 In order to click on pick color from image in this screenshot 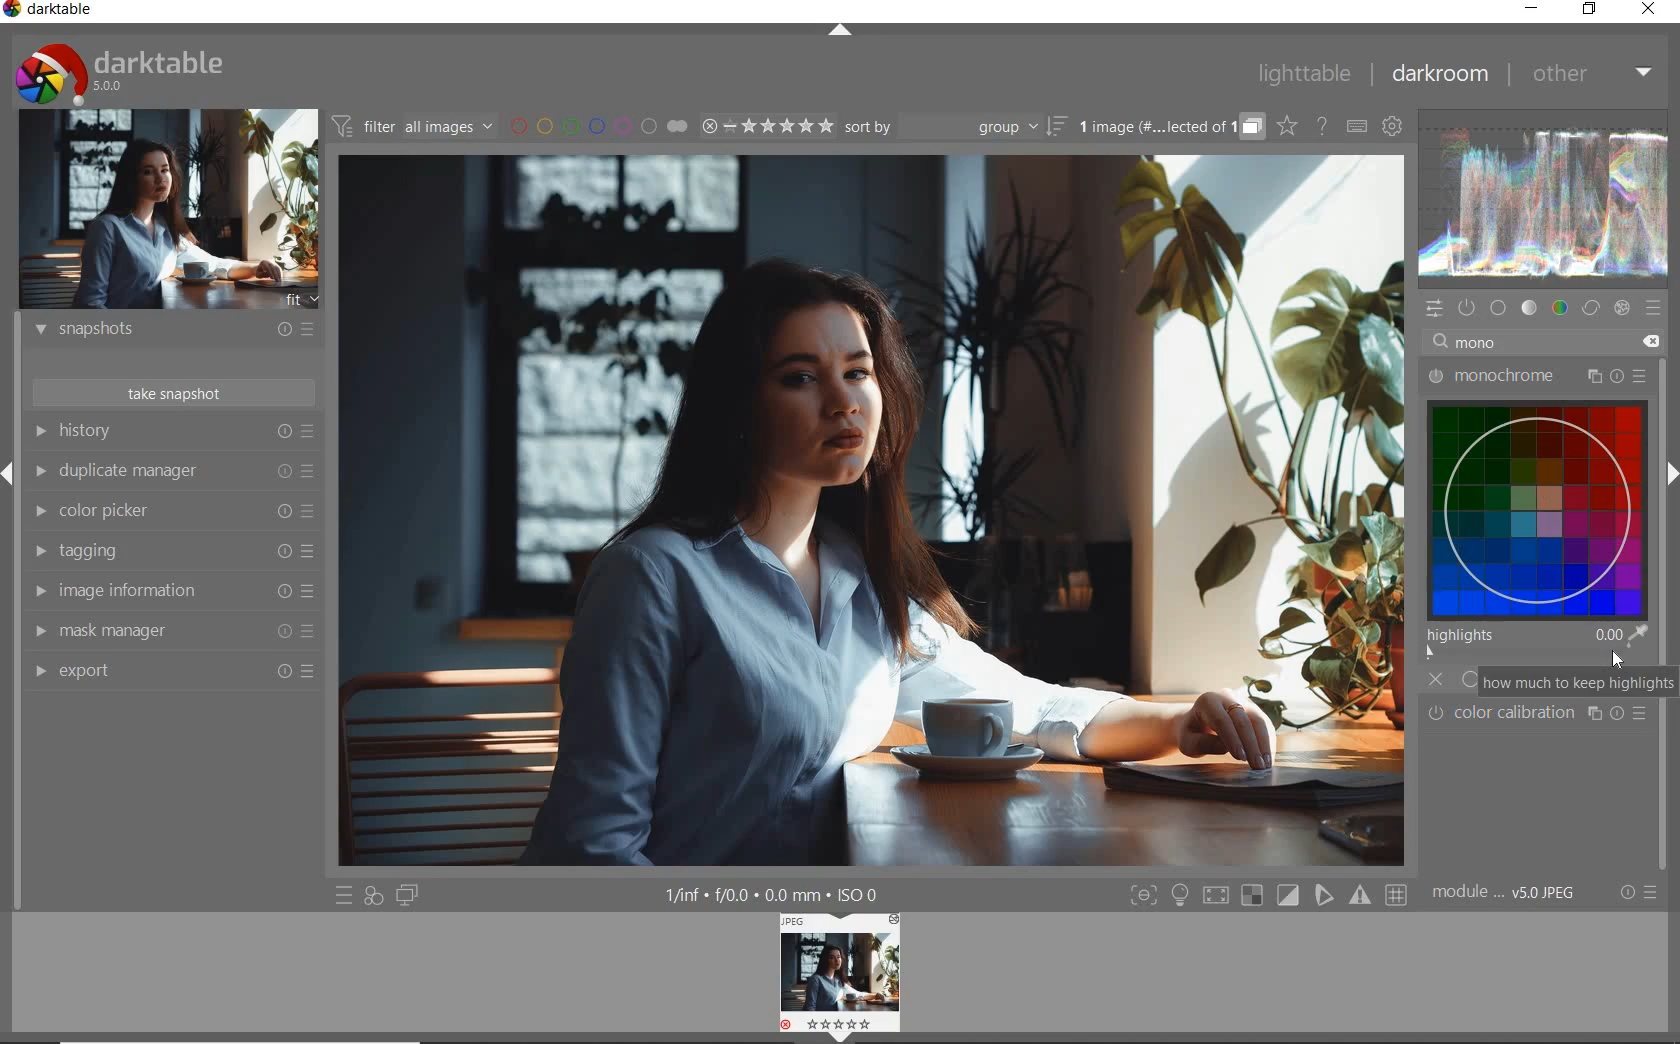, I will do `click(1638, 635)`.